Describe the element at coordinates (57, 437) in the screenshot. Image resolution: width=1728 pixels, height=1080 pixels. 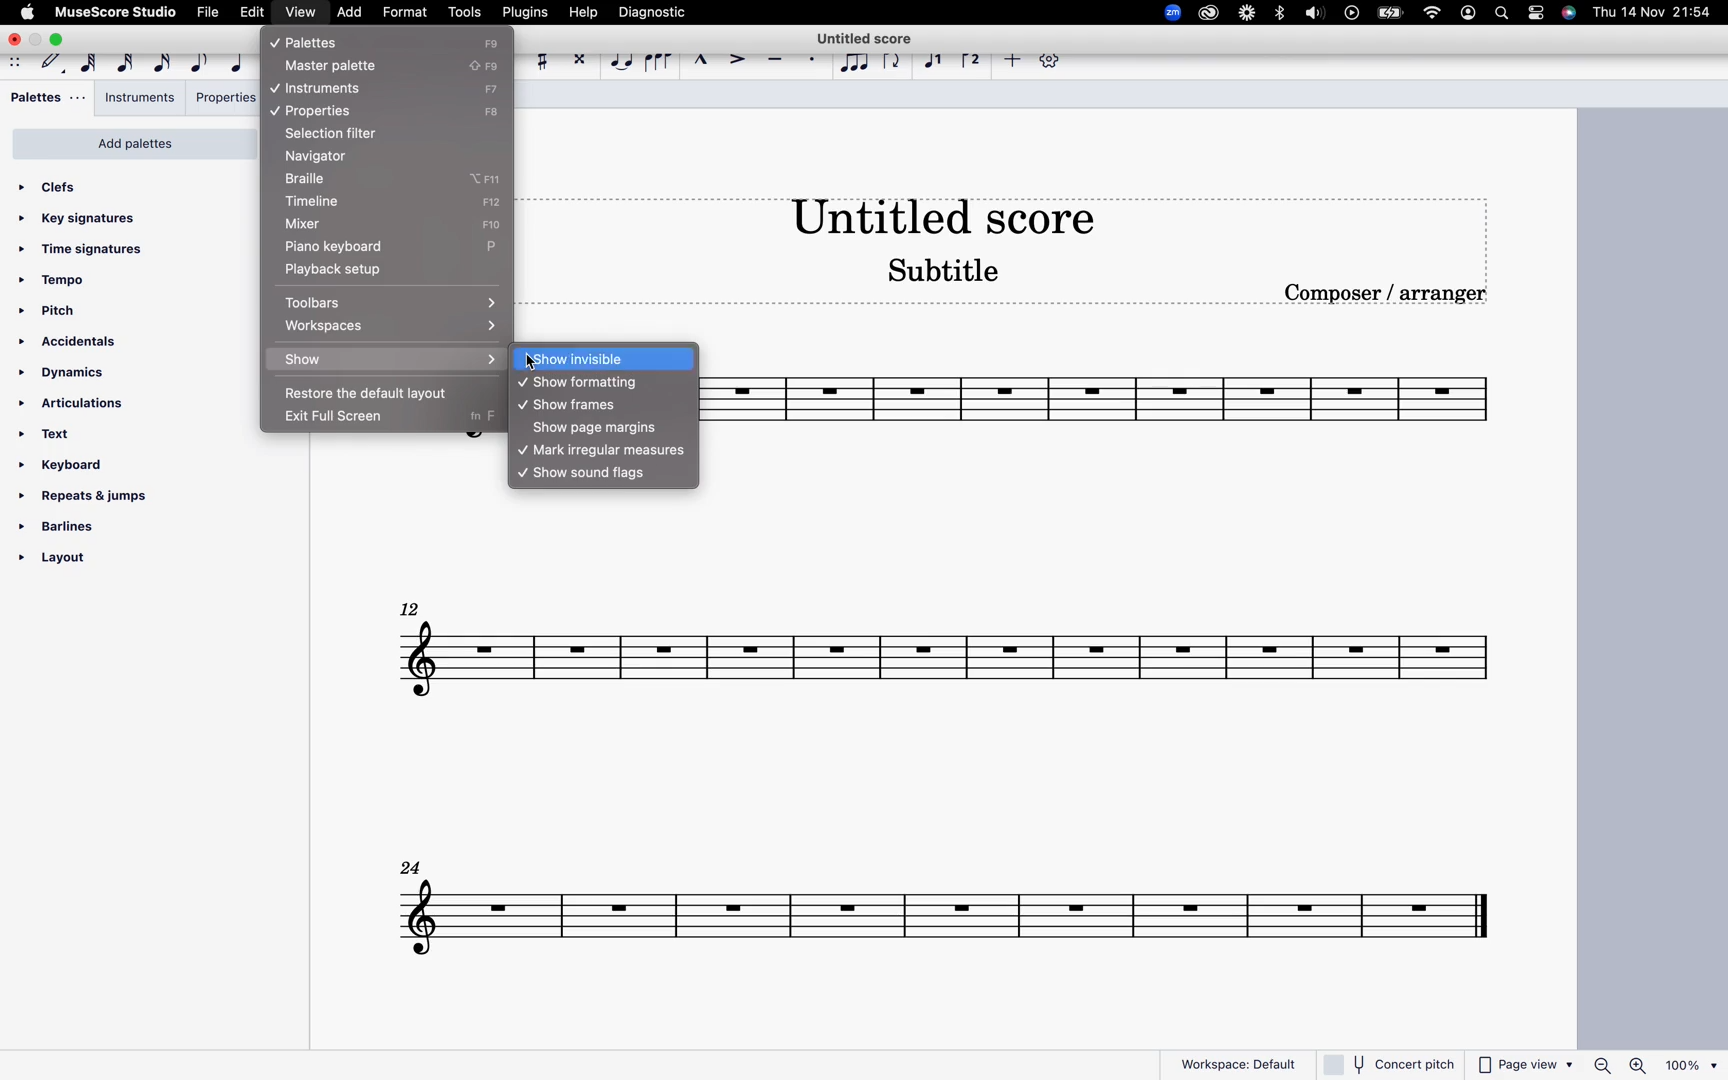
I see `text` at that location.